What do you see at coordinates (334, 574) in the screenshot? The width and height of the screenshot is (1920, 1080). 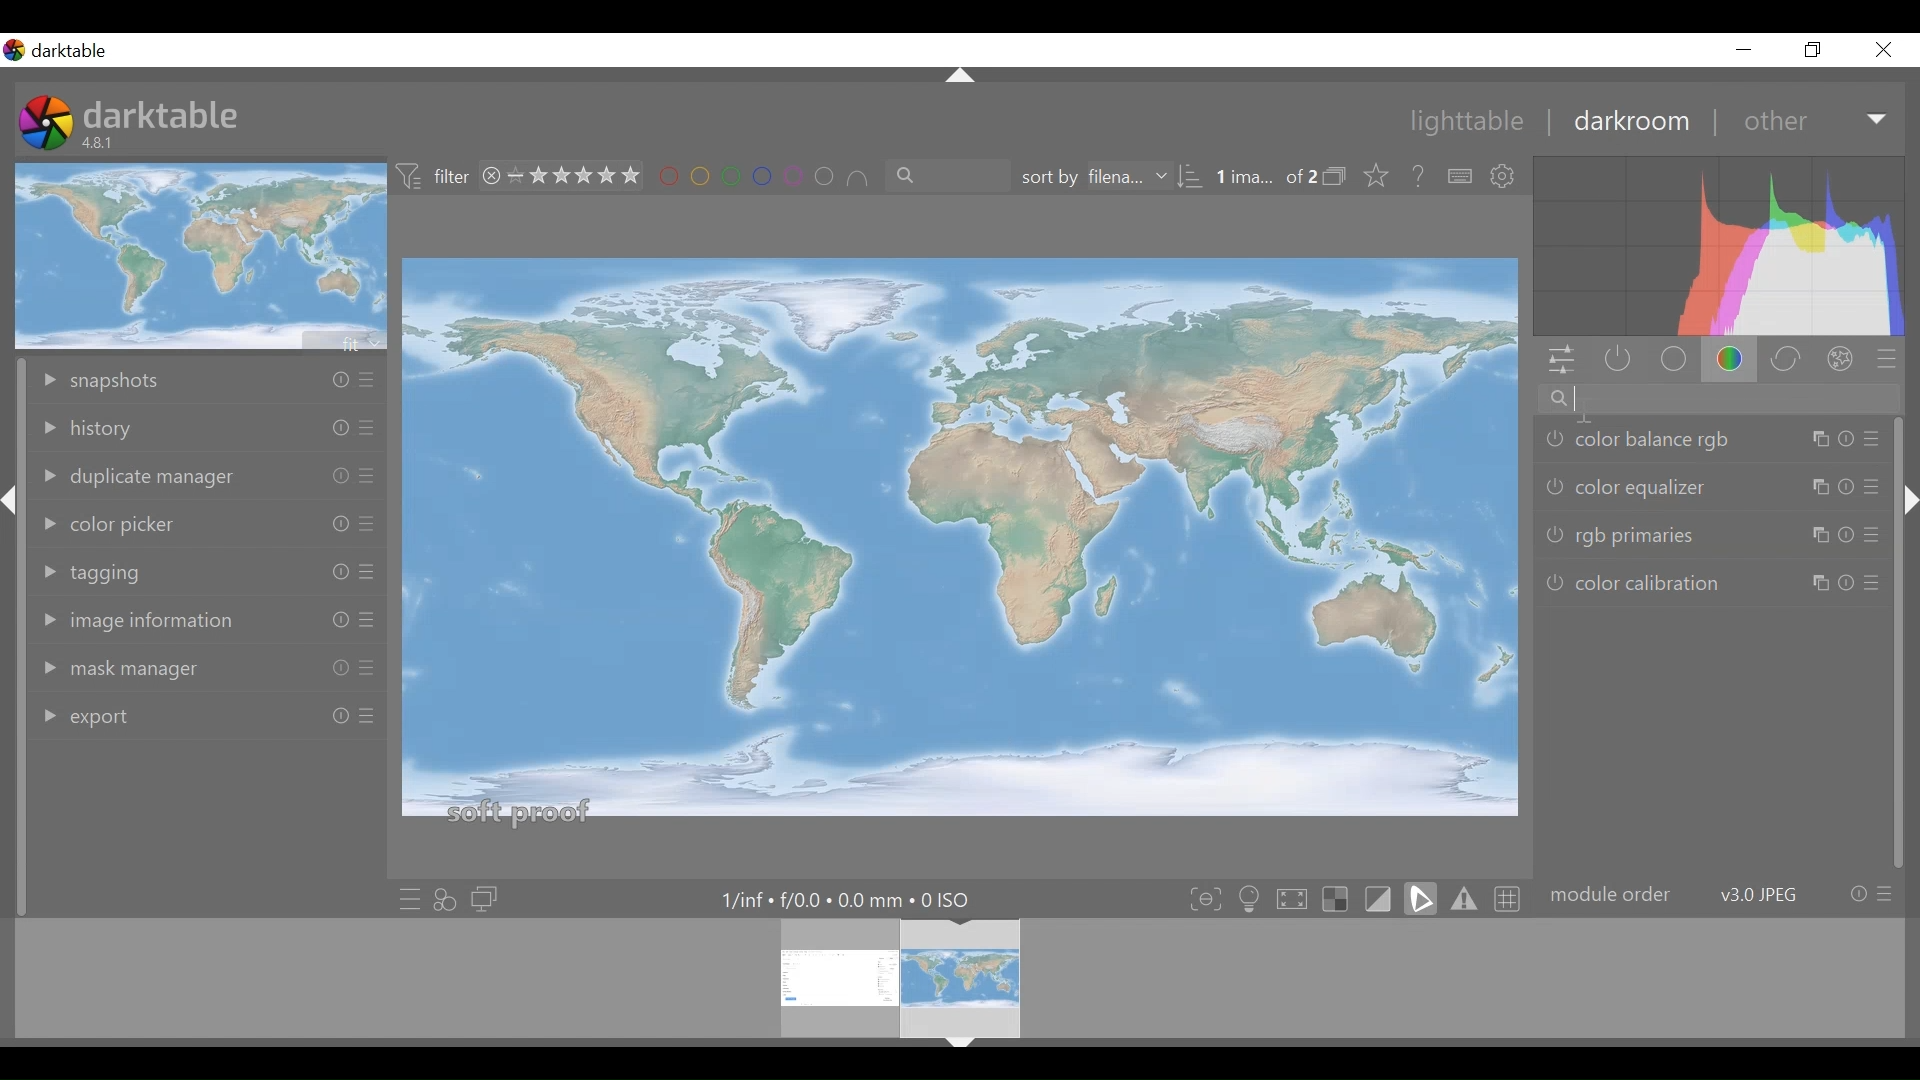 I see `` at bounding box center [334, 574].